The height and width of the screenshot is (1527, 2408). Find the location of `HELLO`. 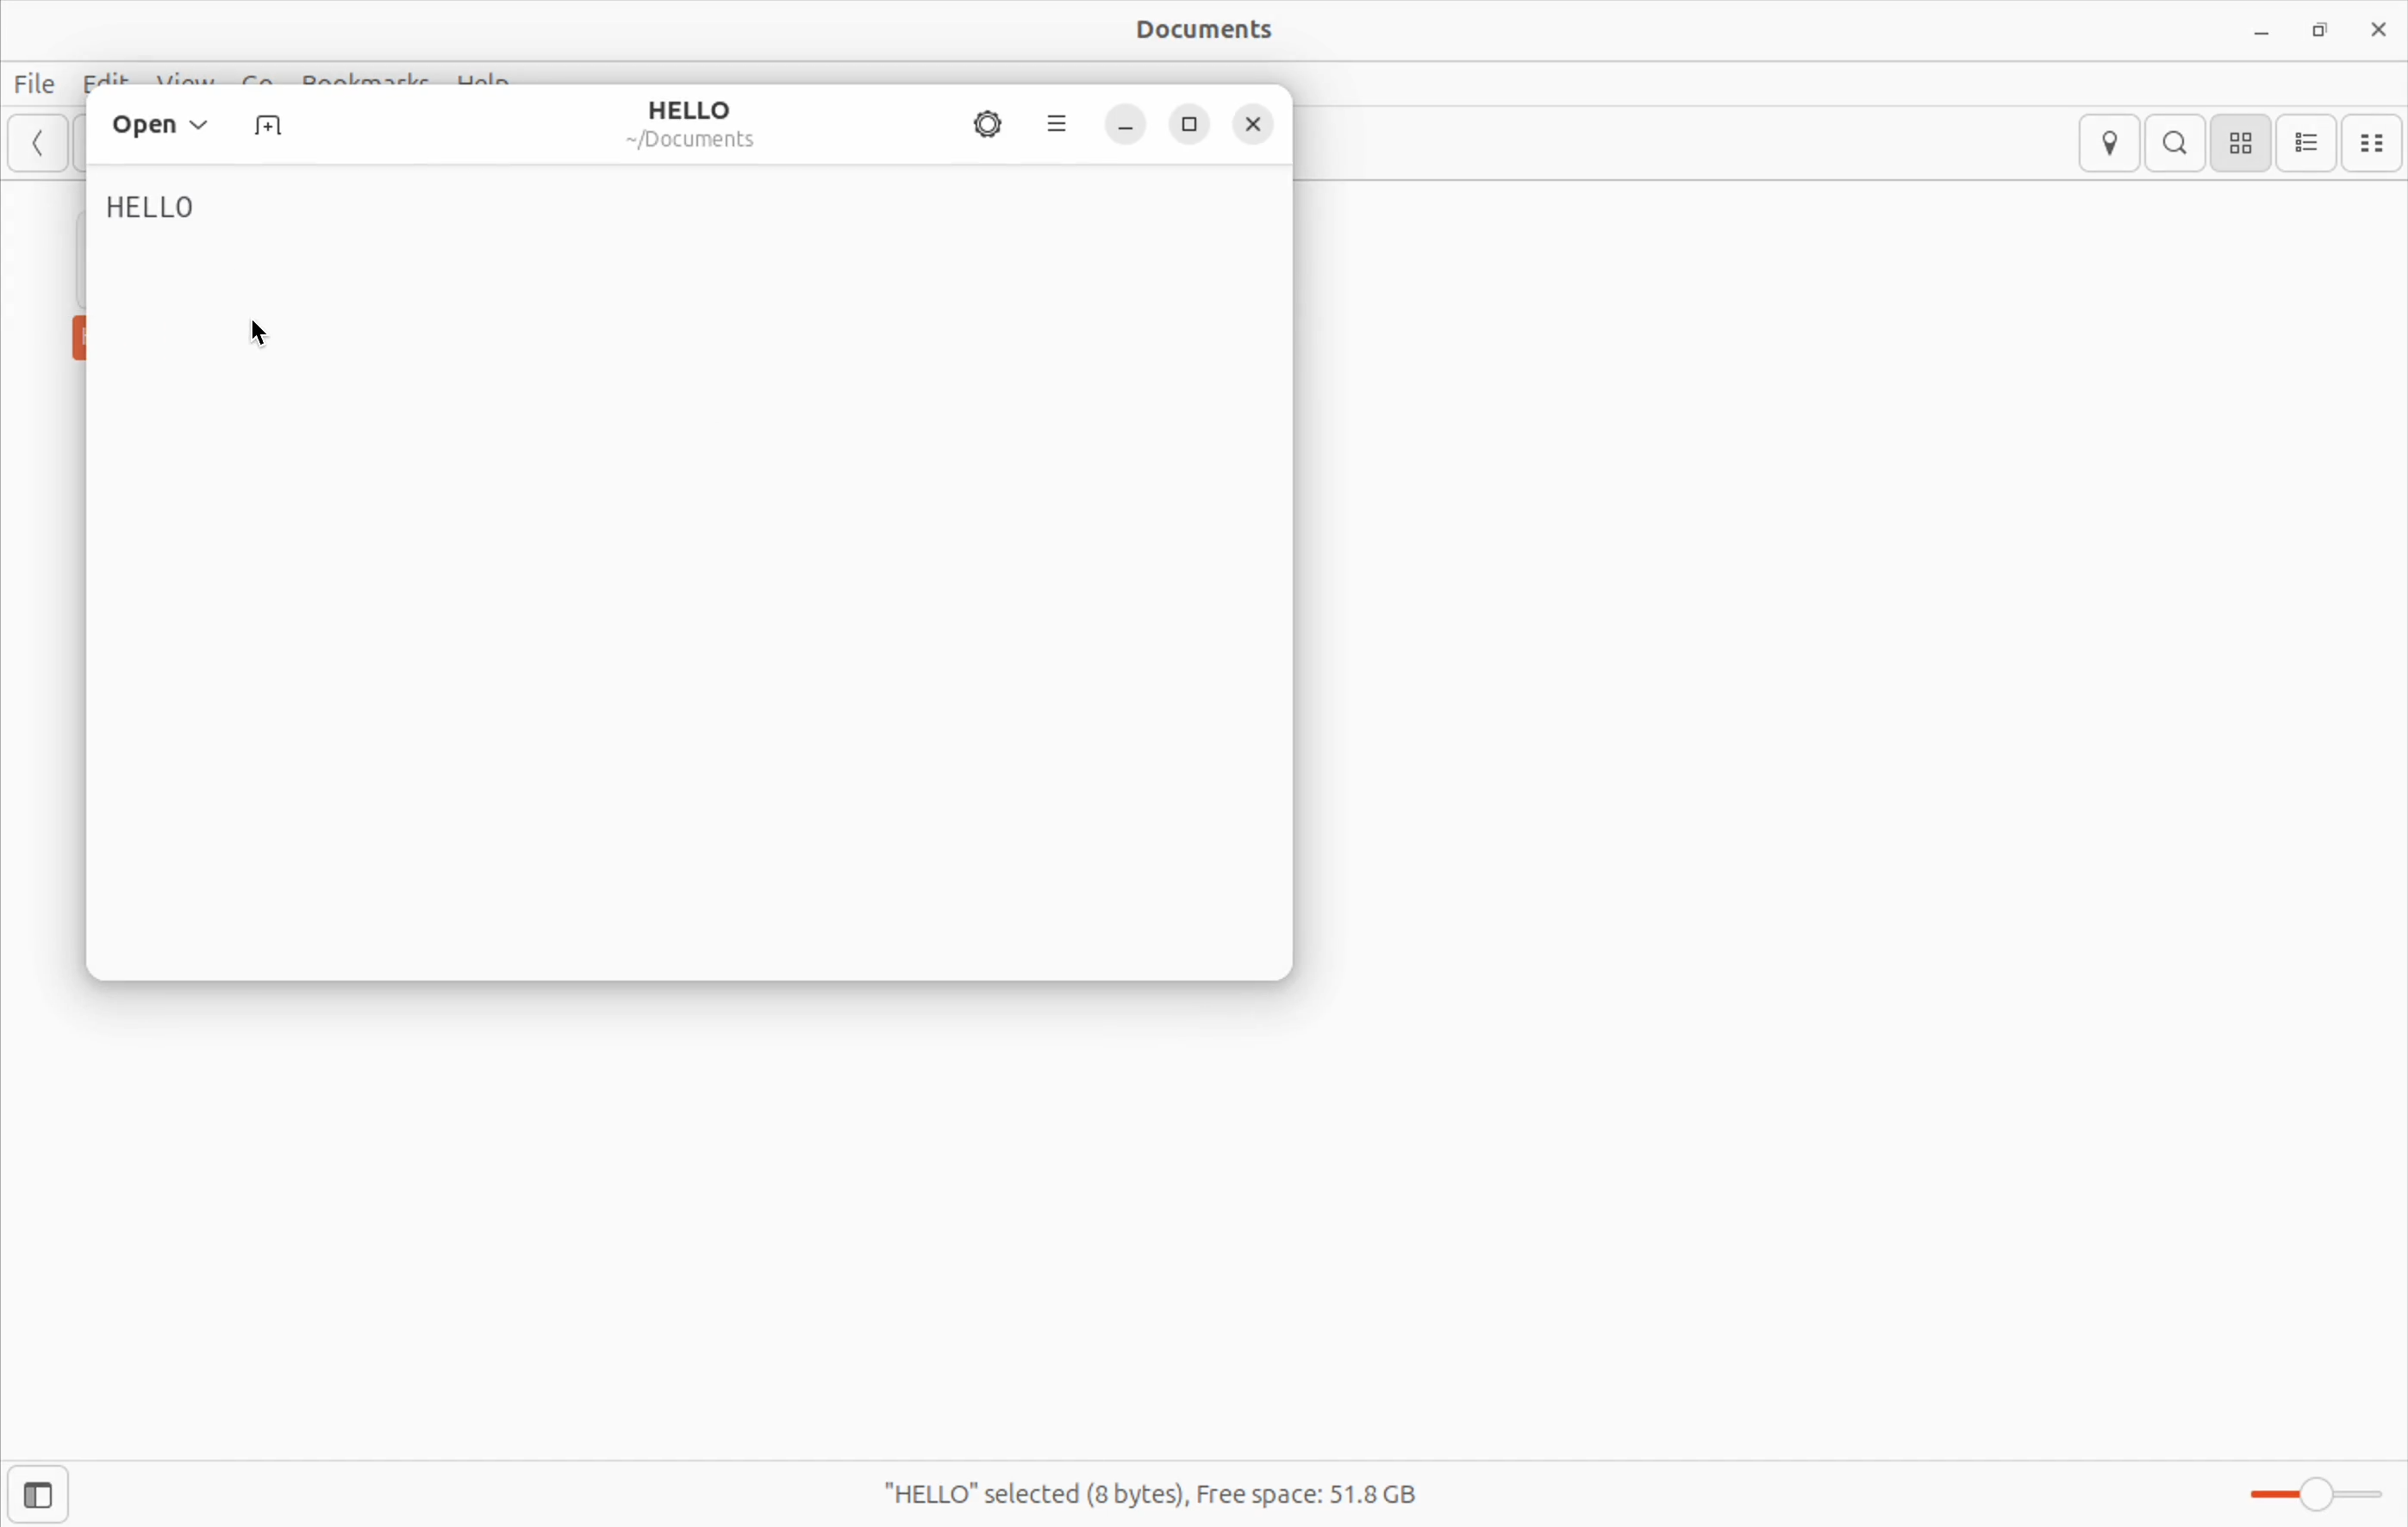

HELLO is located at coordinates (168, 207).